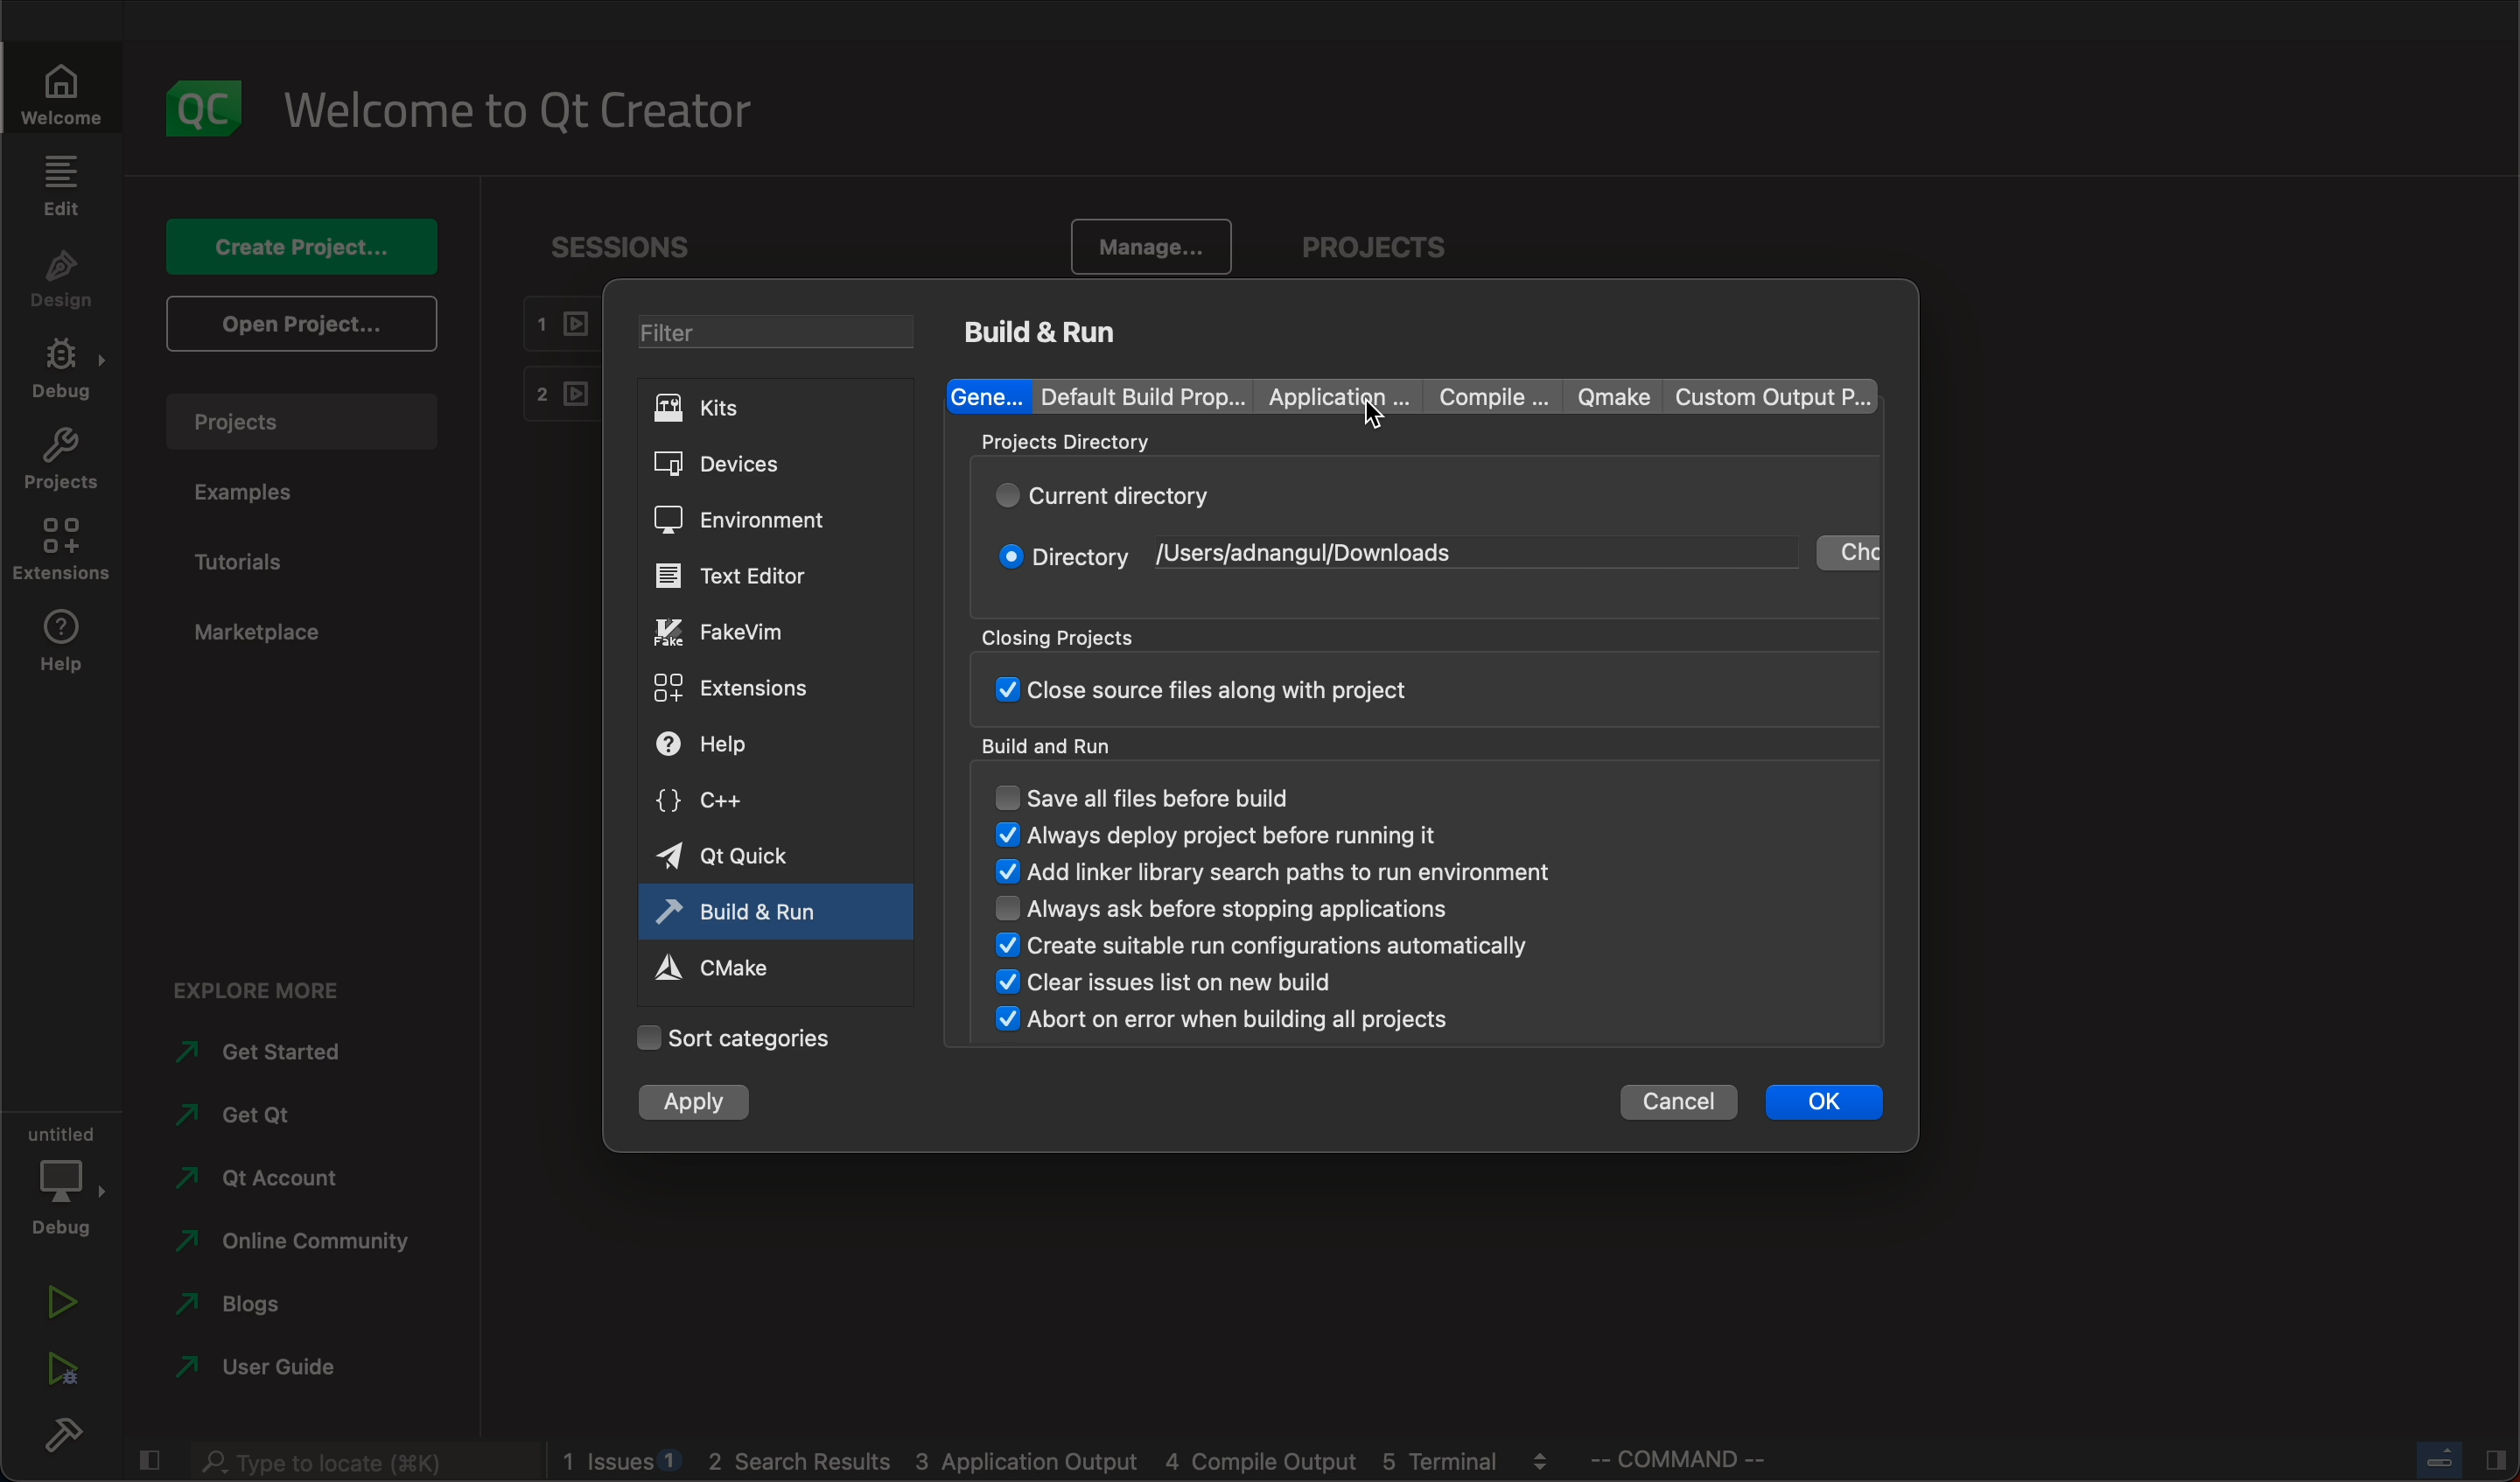  Describe the element at coordinates (53, 645) in the screenshot. I see `help` at that location.